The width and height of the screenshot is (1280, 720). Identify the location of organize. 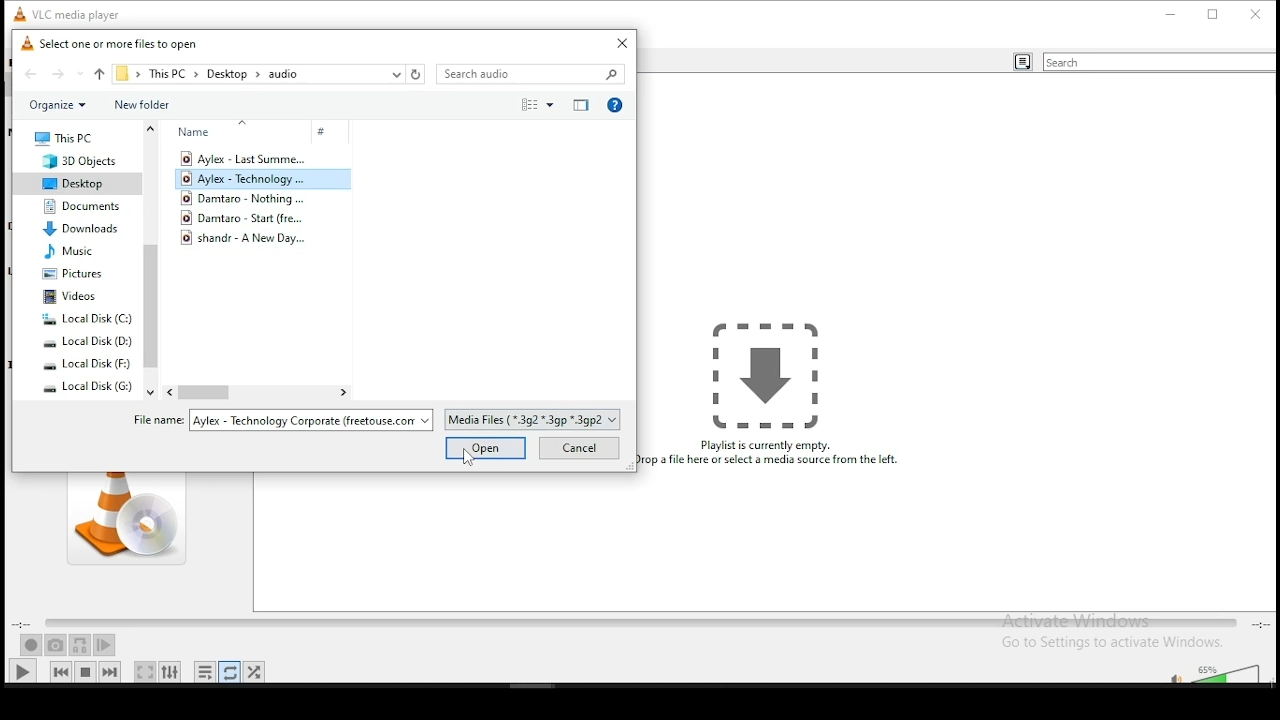
(57, 105).